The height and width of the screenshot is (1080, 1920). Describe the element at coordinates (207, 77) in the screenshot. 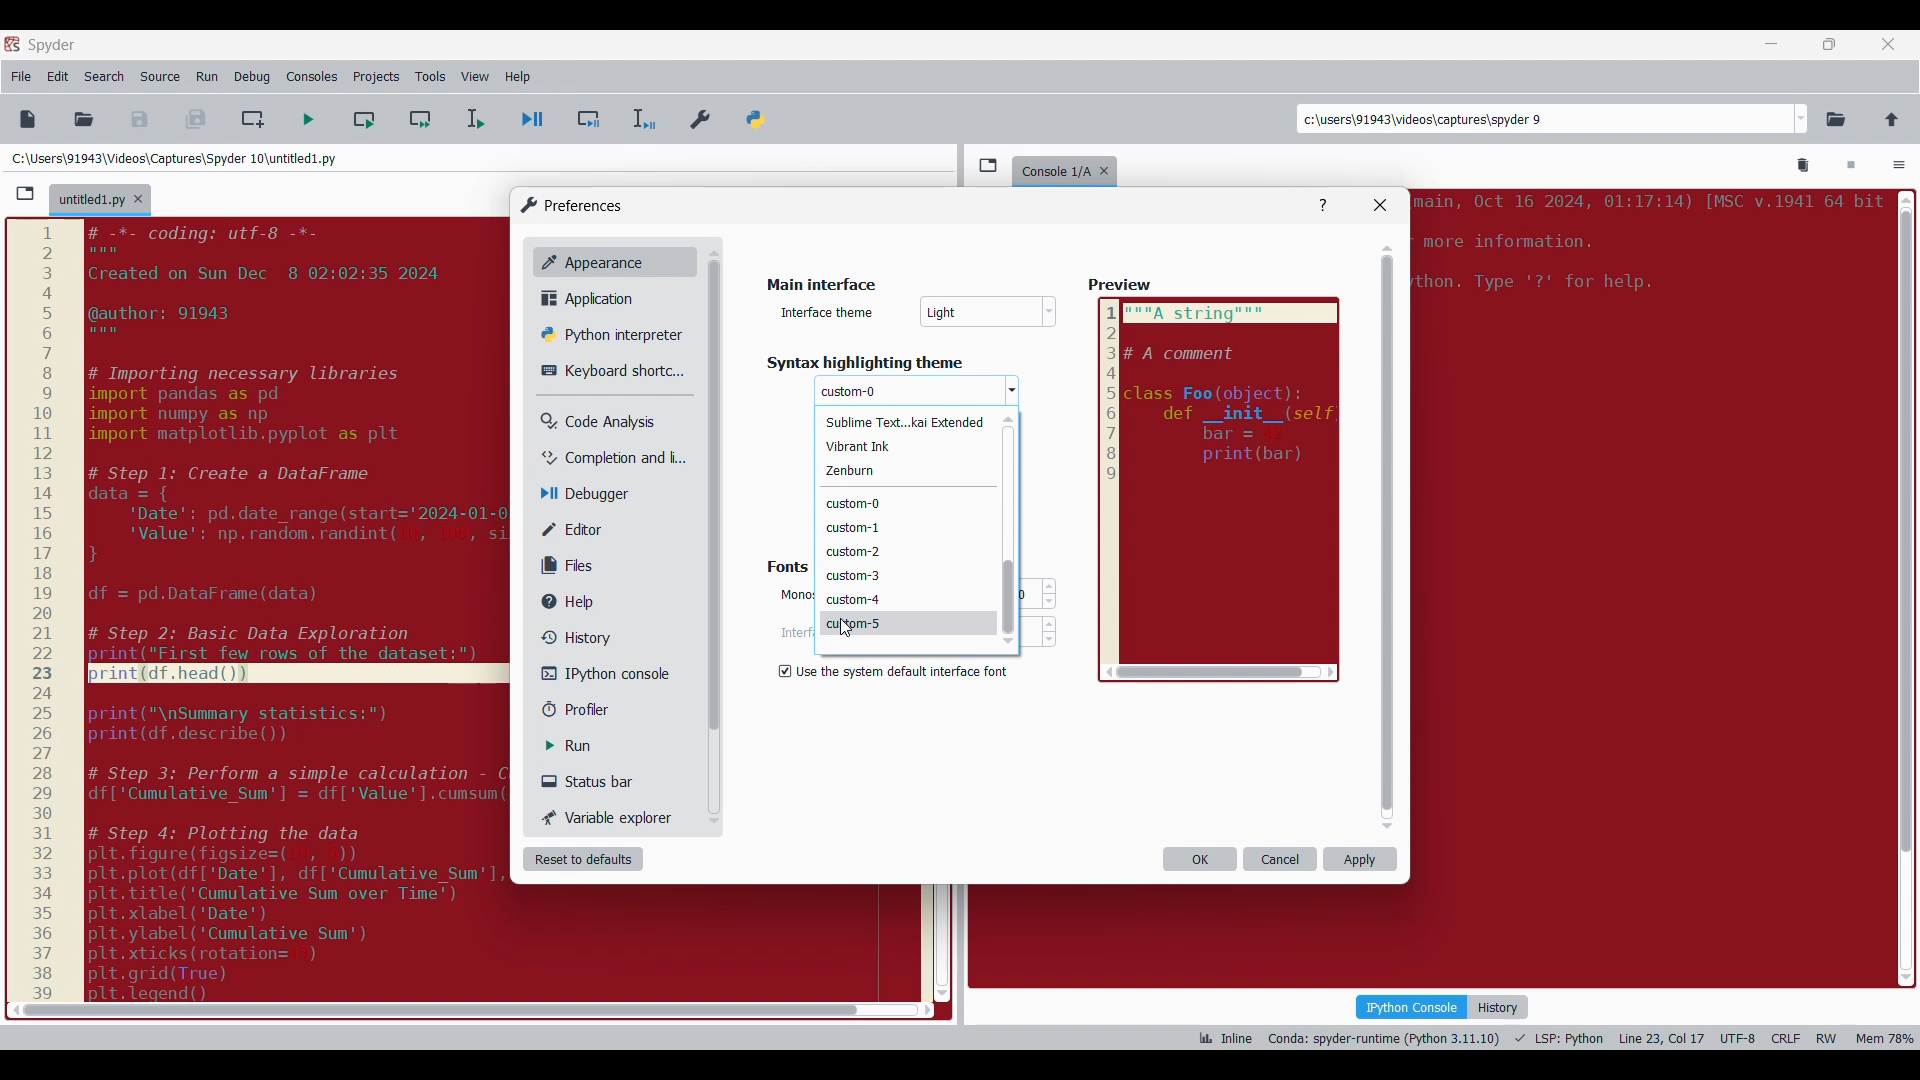

I see `Run menu` at that location.